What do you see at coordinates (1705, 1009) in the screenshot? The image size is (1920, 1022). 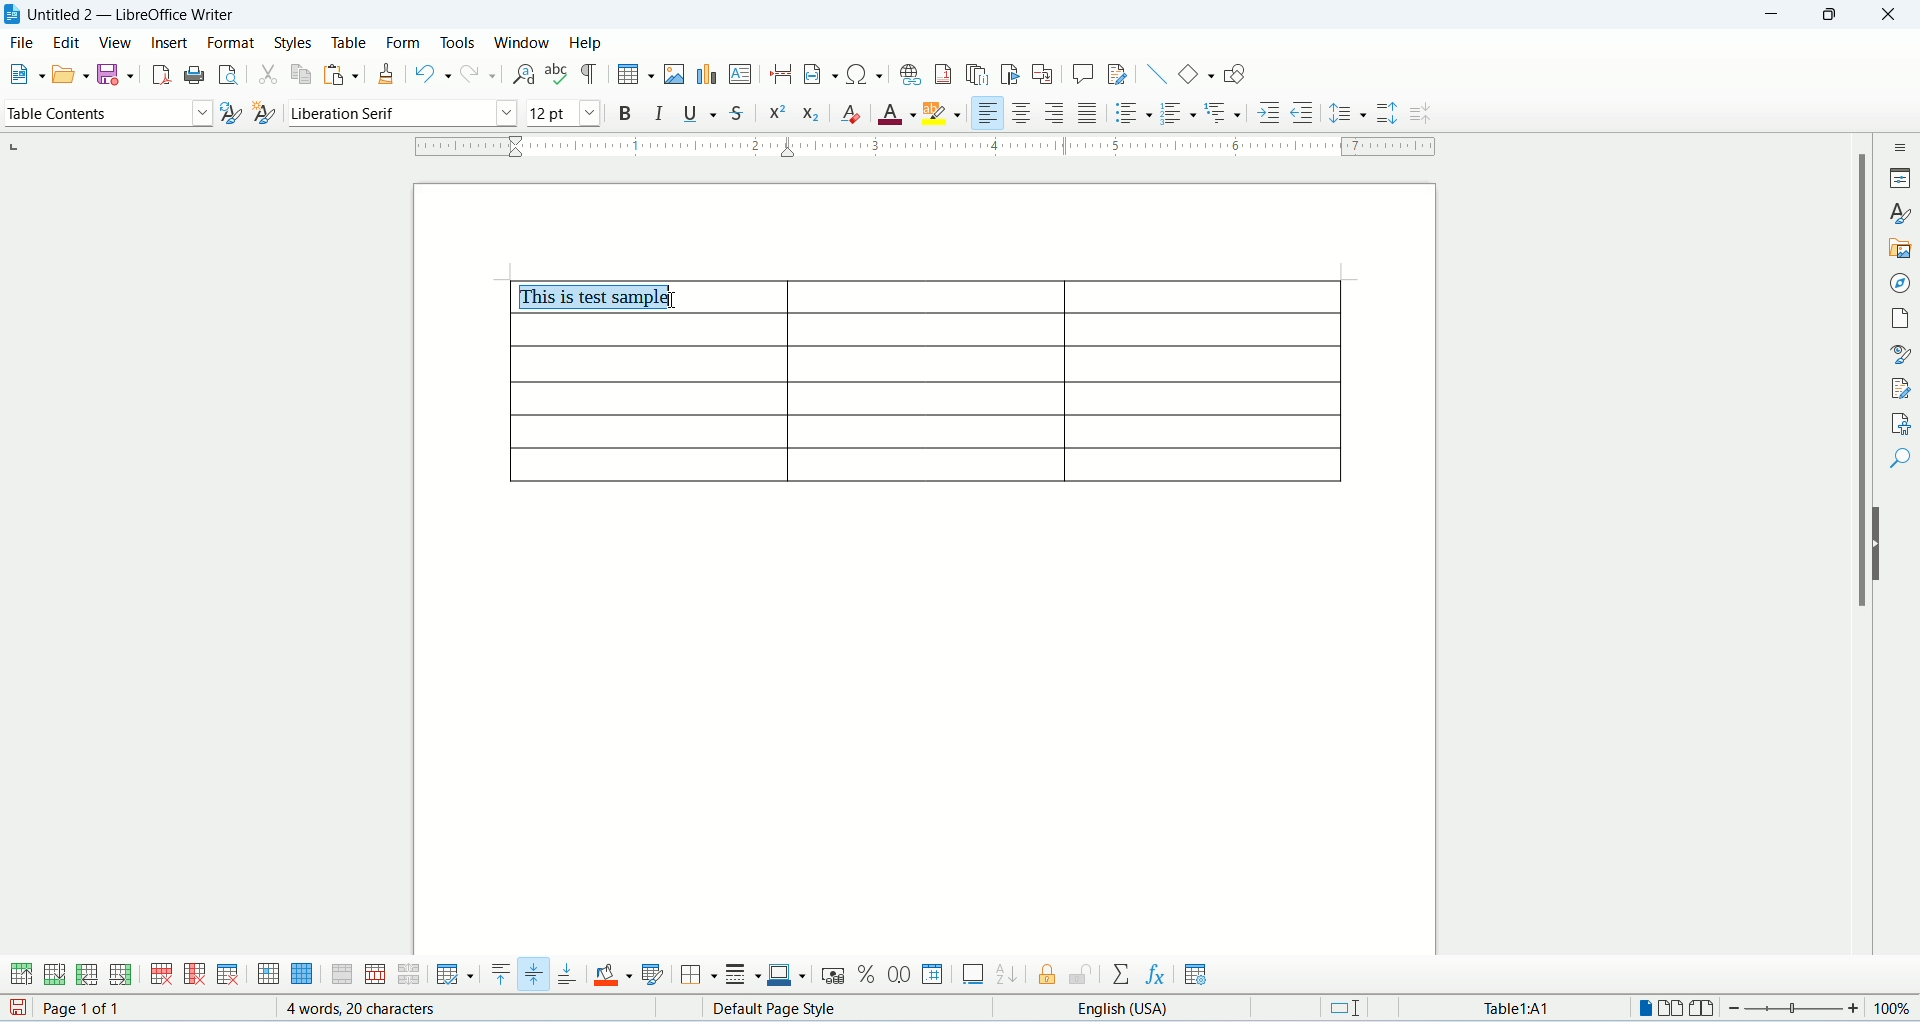 I see `book view` at bounding box center [1705, 1009].